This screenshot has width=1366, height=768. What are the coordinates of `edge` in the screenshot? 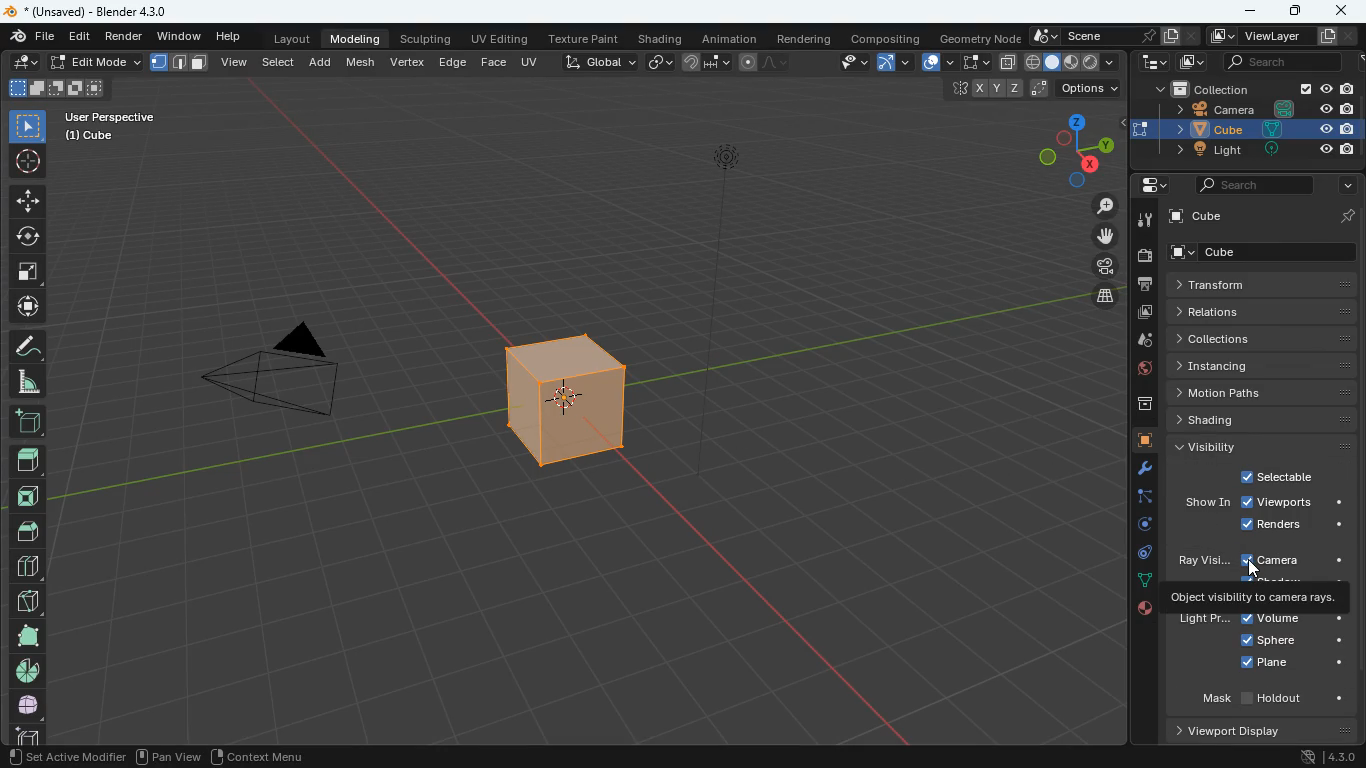 It's located at (452, 64).